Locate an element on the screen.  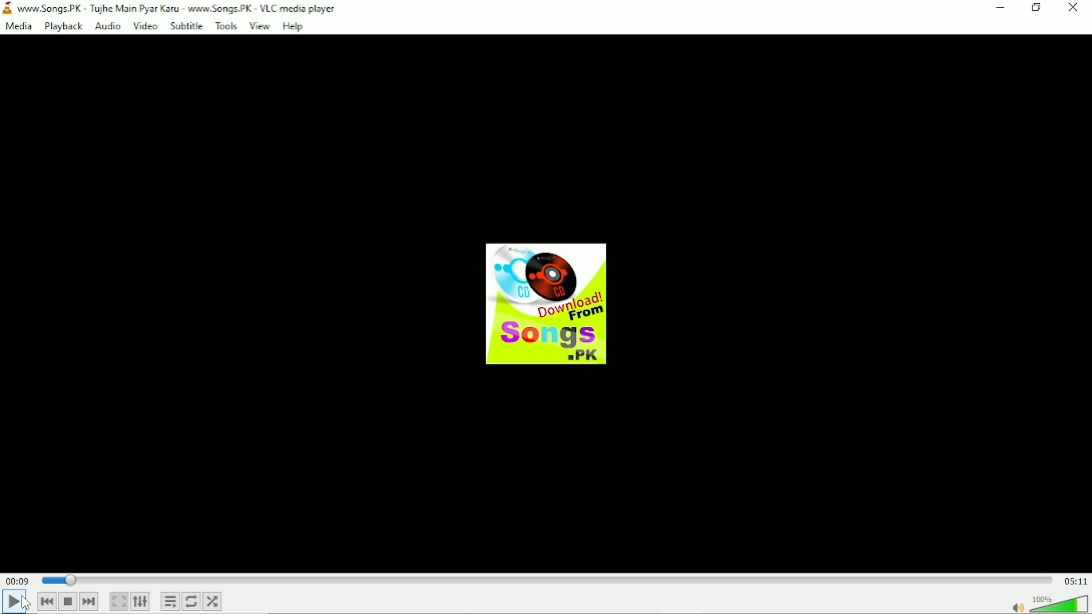
Previous is located at coordinates (49, 602).